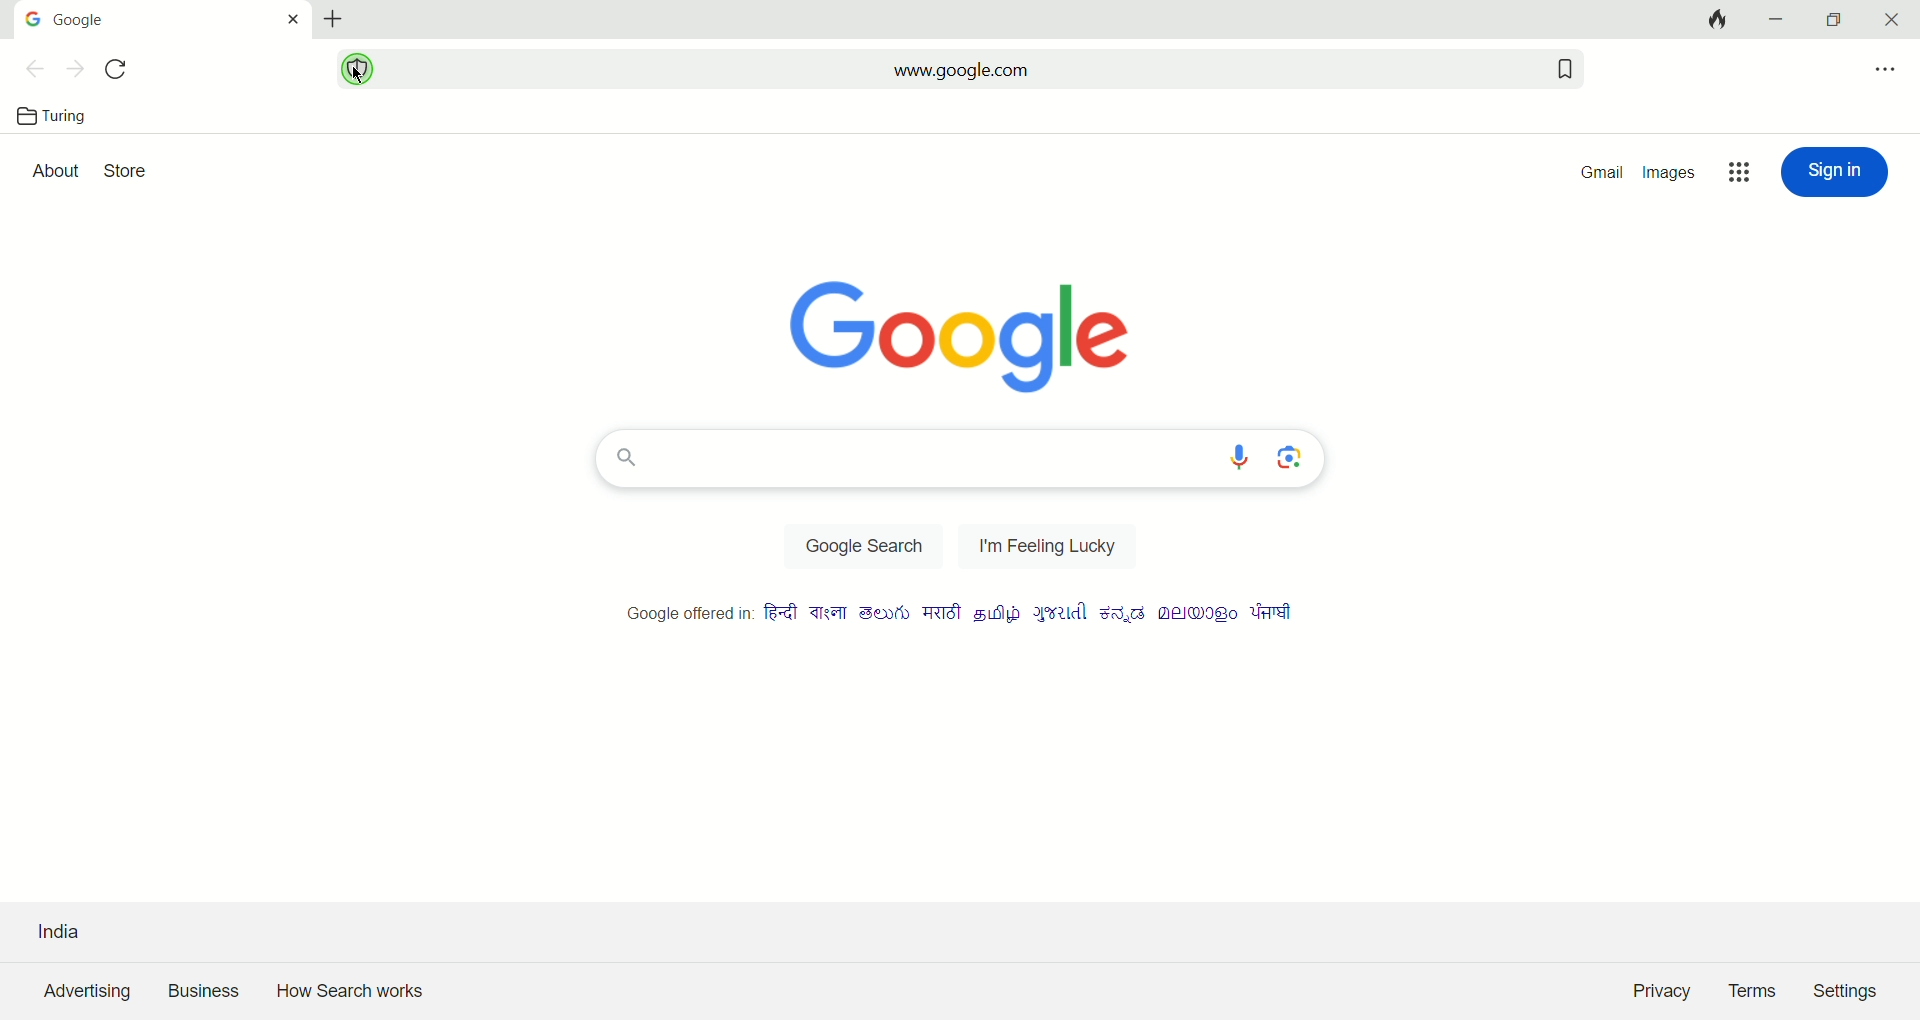 This screenshot has height=1020, width=1920. Describe the element at coordinates (1894, 20) in the screenshot. I see `close` at that location.